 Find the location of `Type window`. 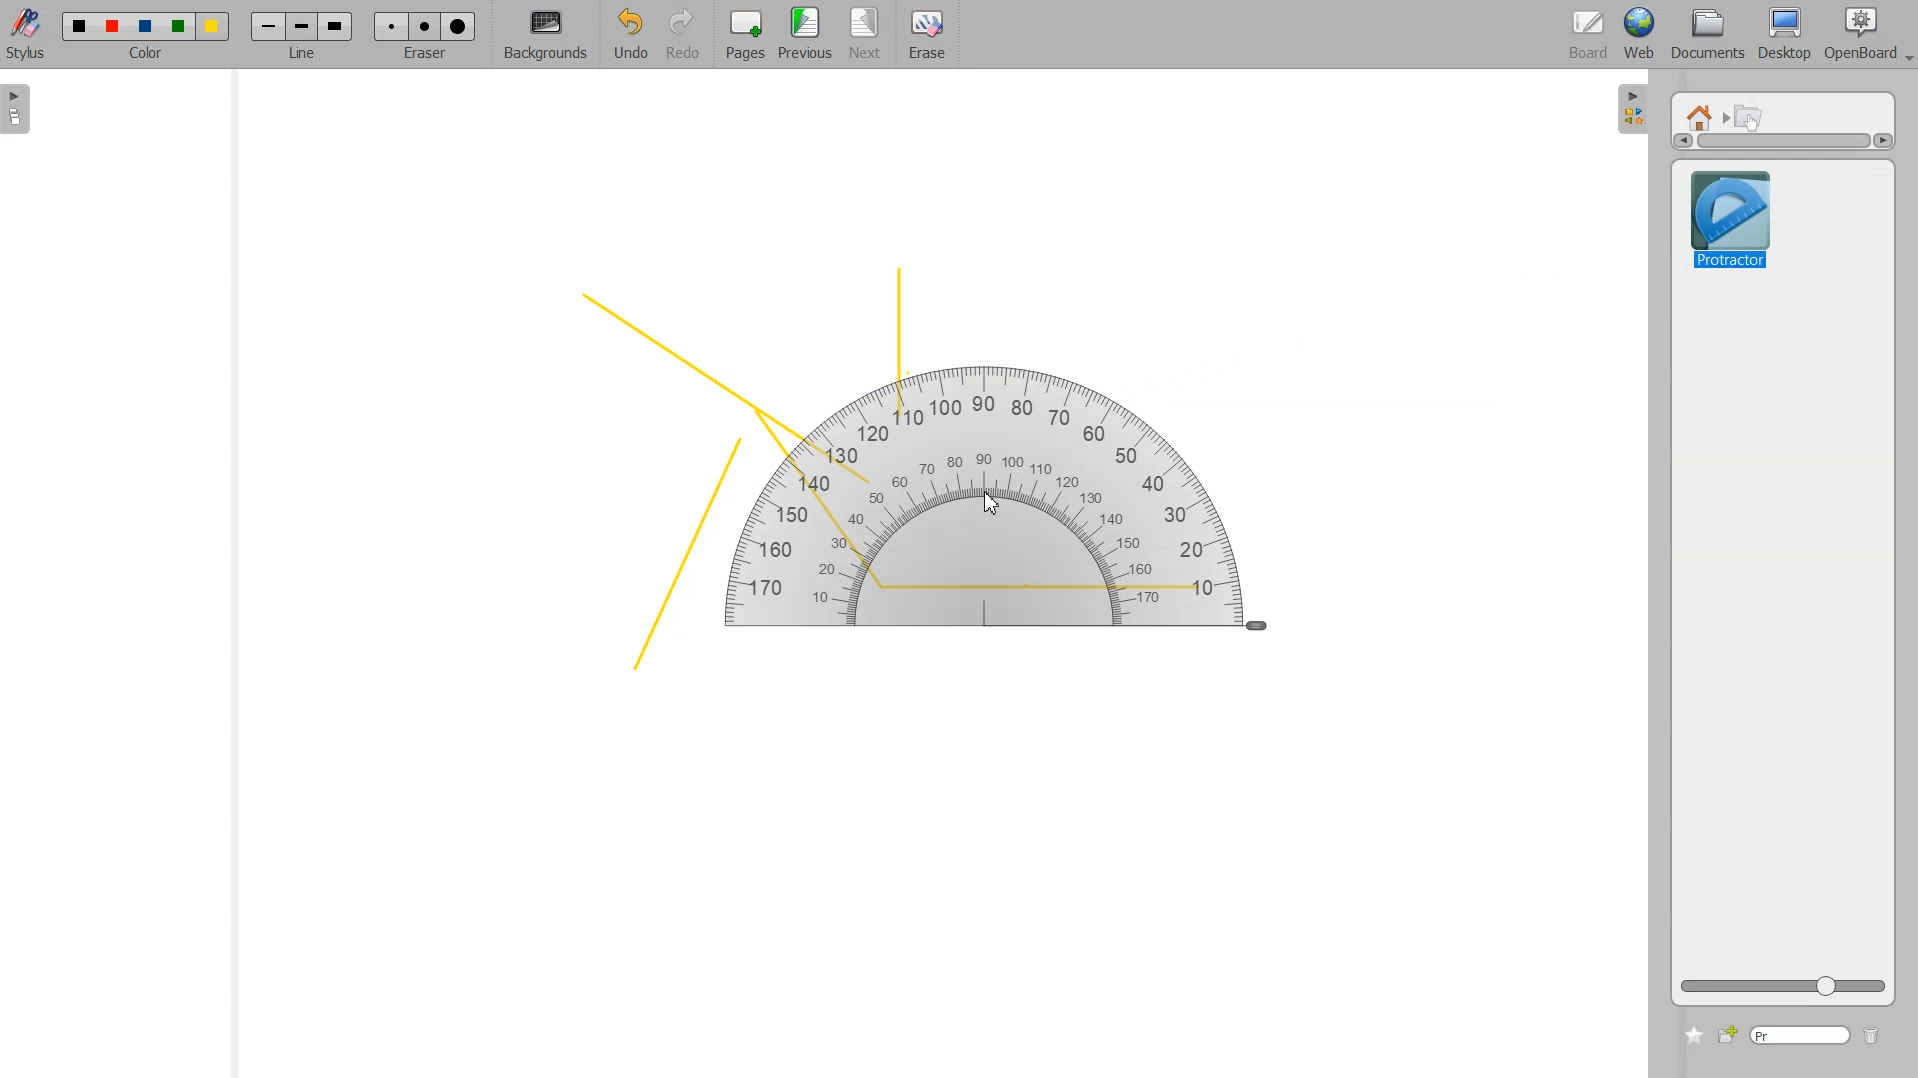

Type window is located at coordinates (1799, 1036).